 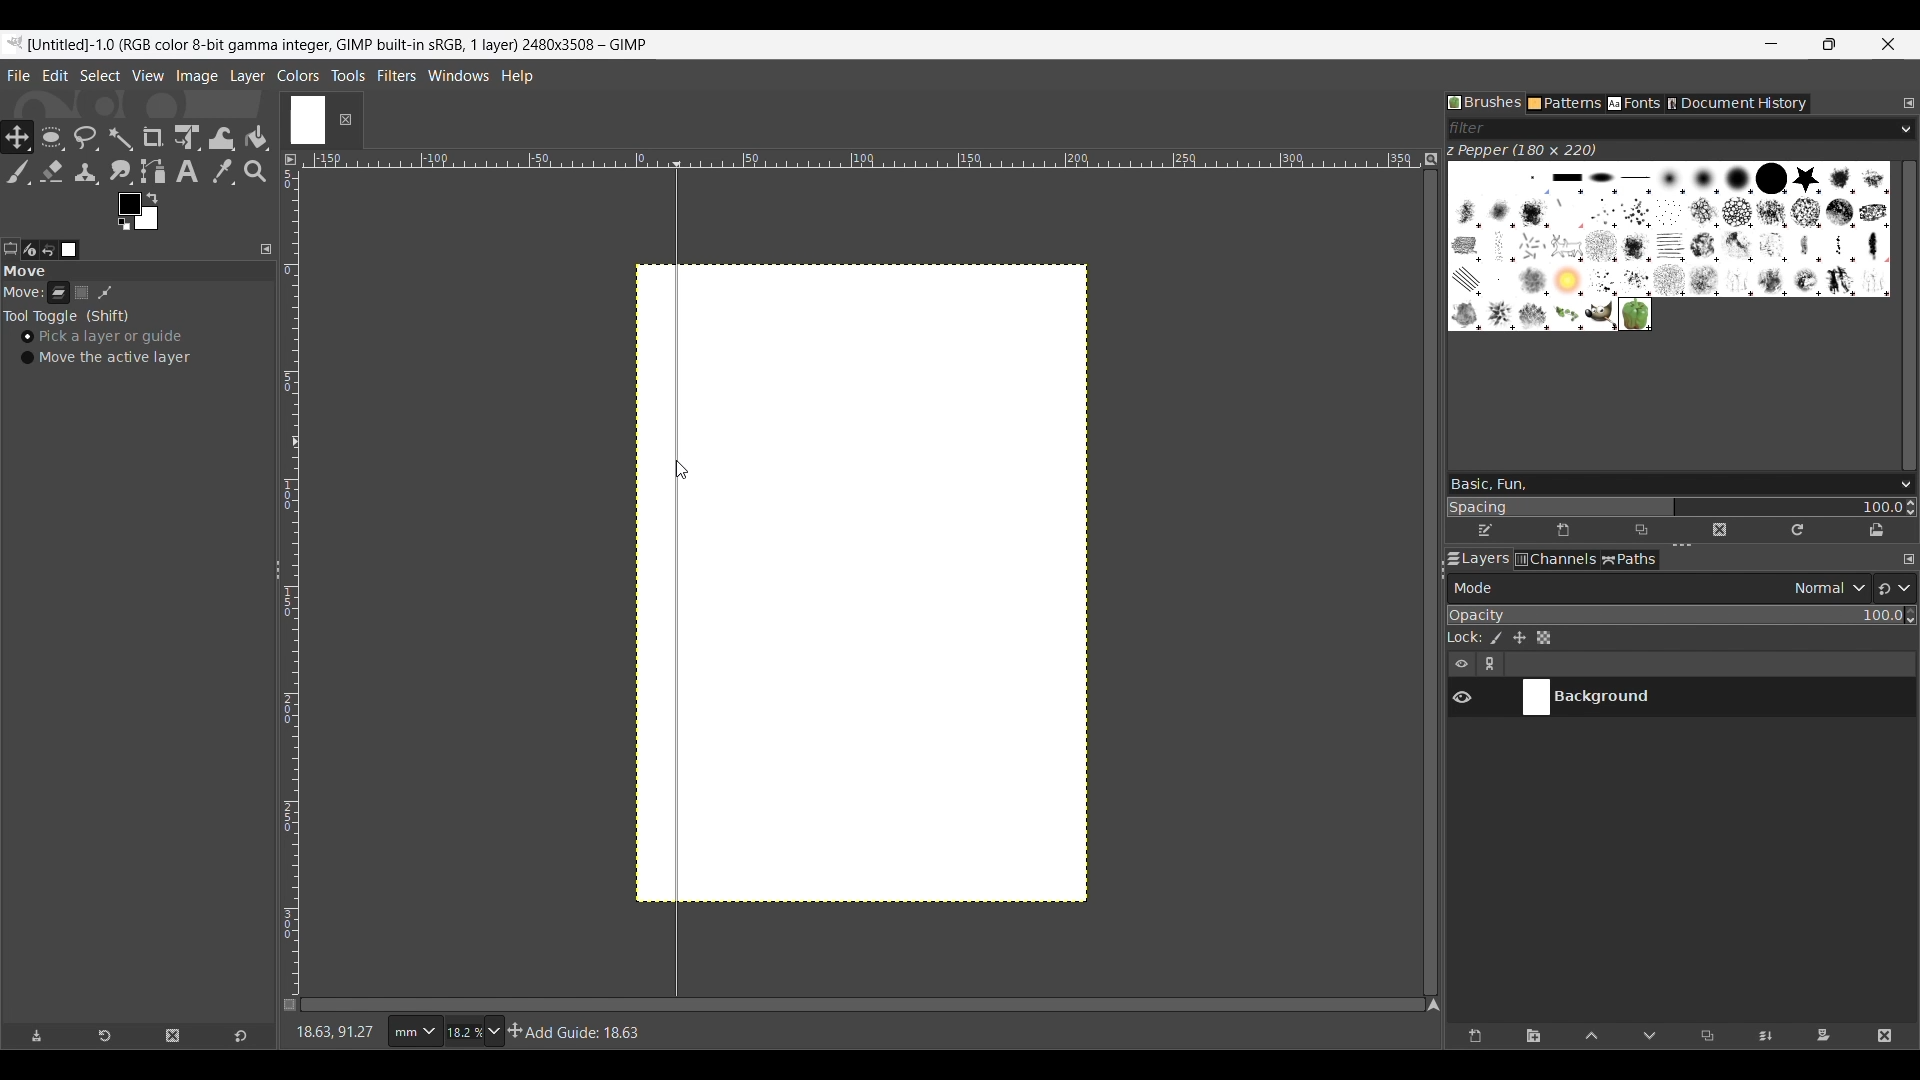 What do you see at coordinates (1641, 531) in the screenshot?
I see `Duplicate this brush` at bounding box center [1641, 531].